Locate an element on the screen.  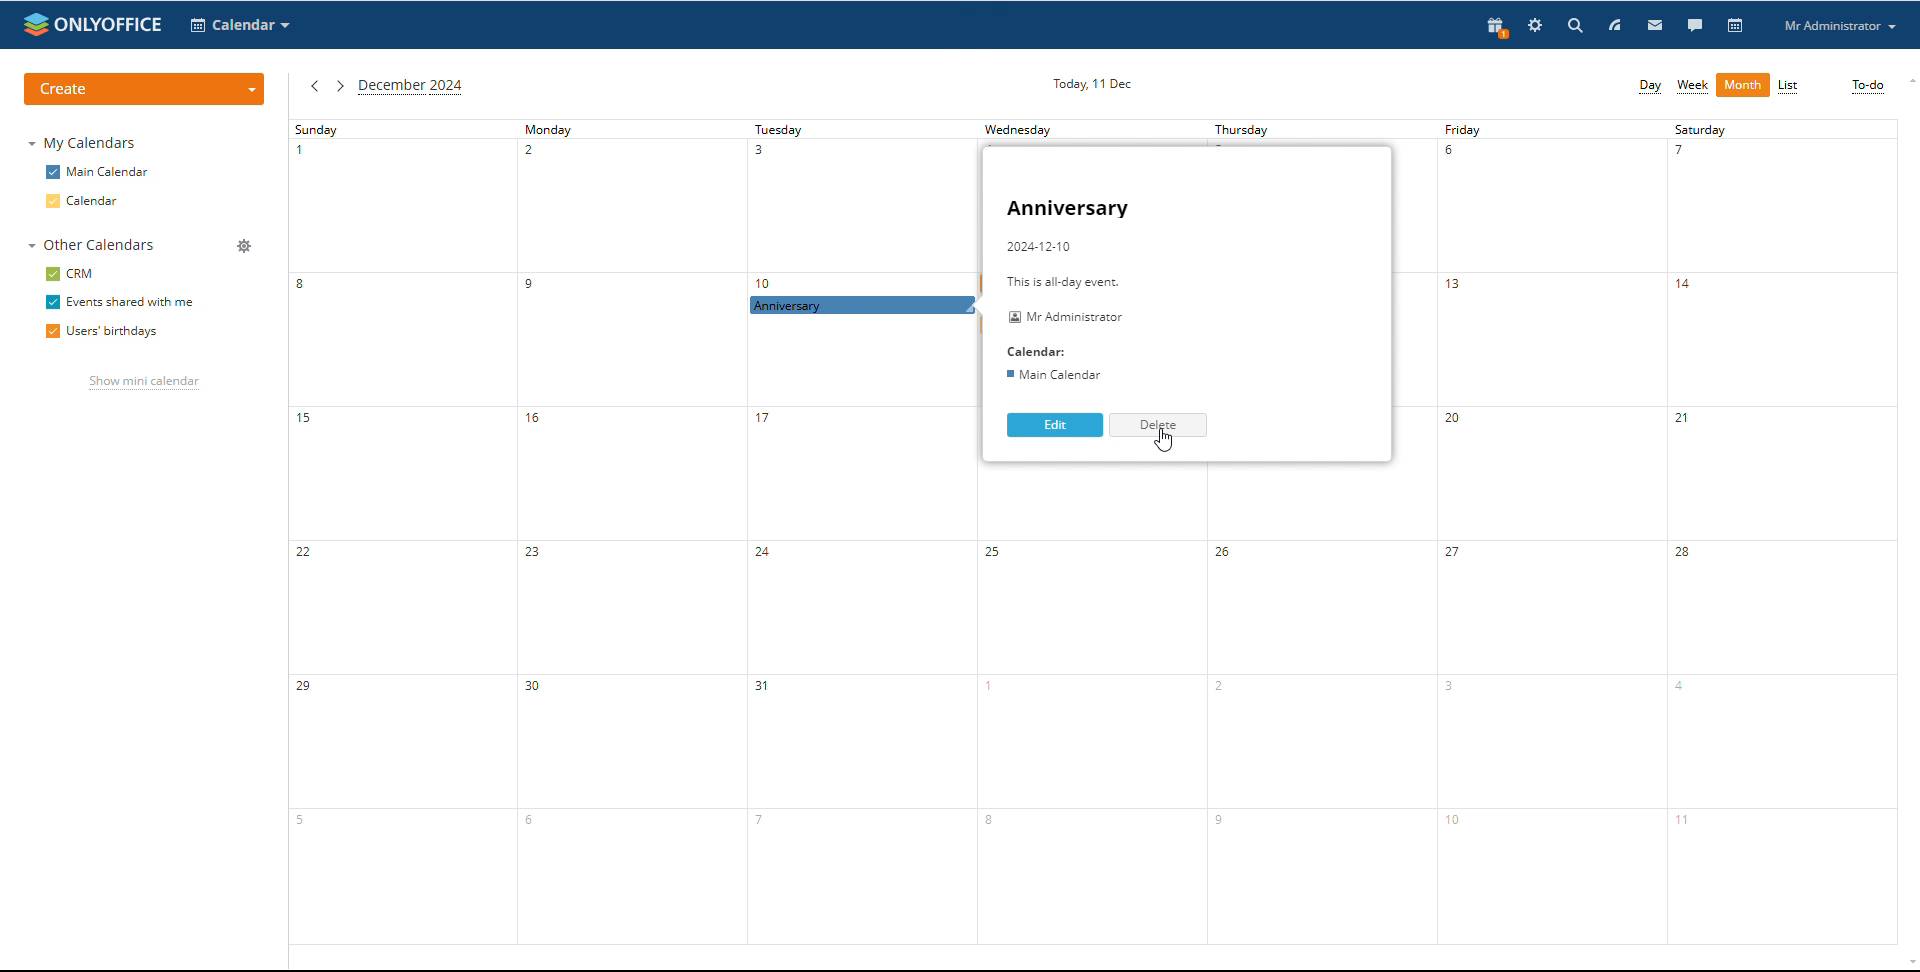
next month is located at coordinates (339, 87).